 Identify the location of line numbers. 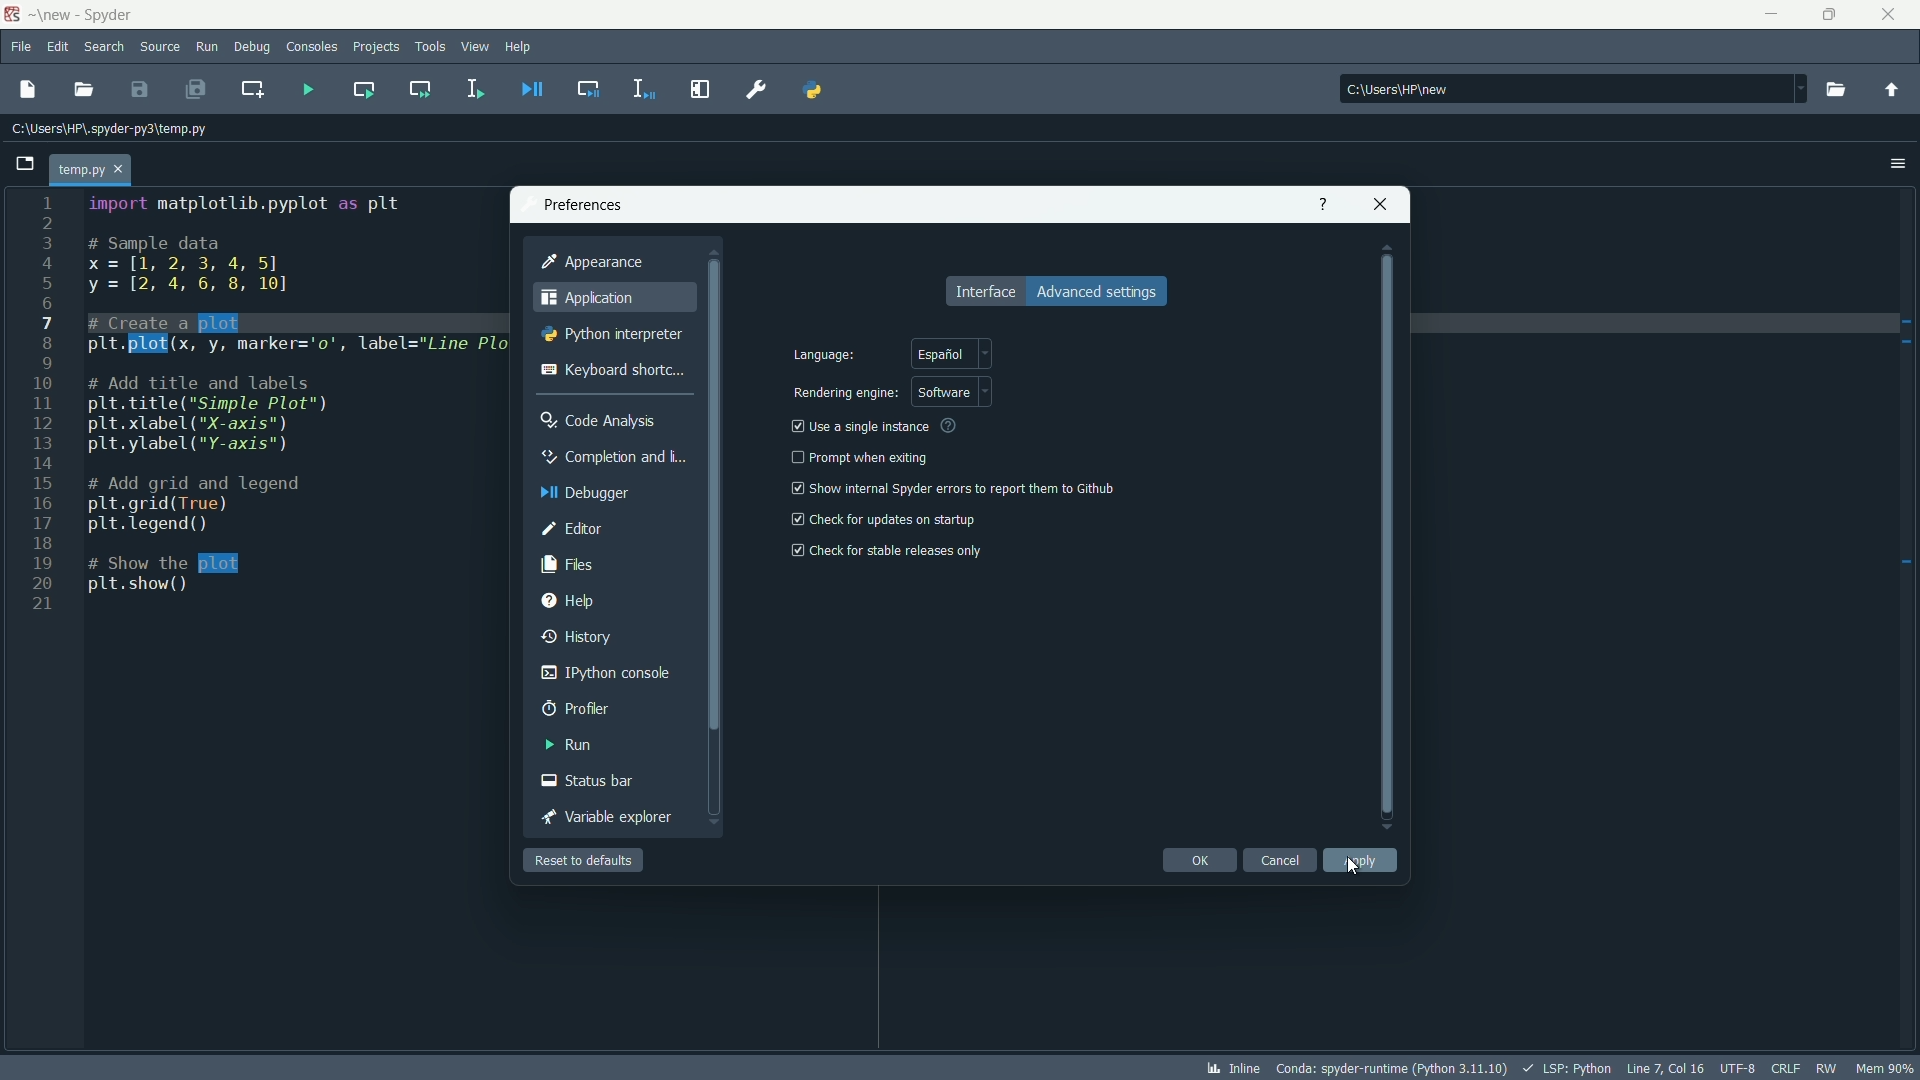
(44, 408).